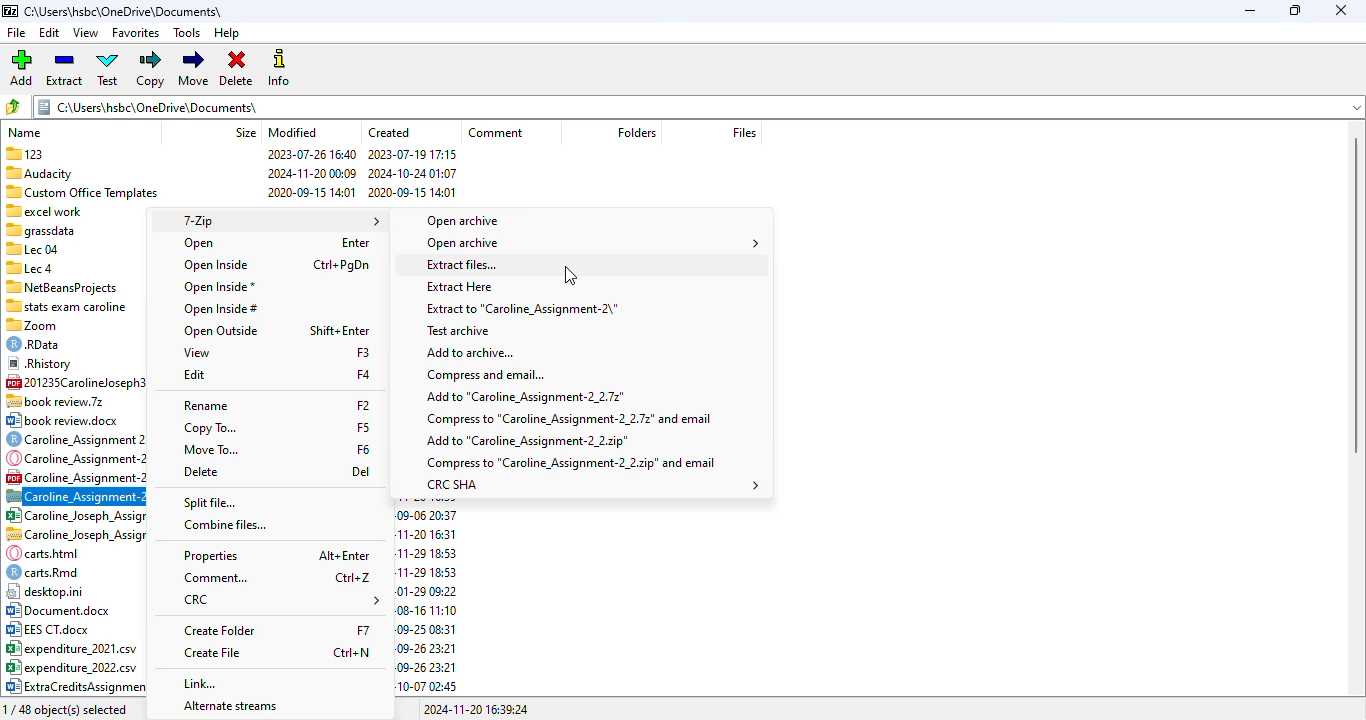  I want to click on 181 192, so click(345, 709).